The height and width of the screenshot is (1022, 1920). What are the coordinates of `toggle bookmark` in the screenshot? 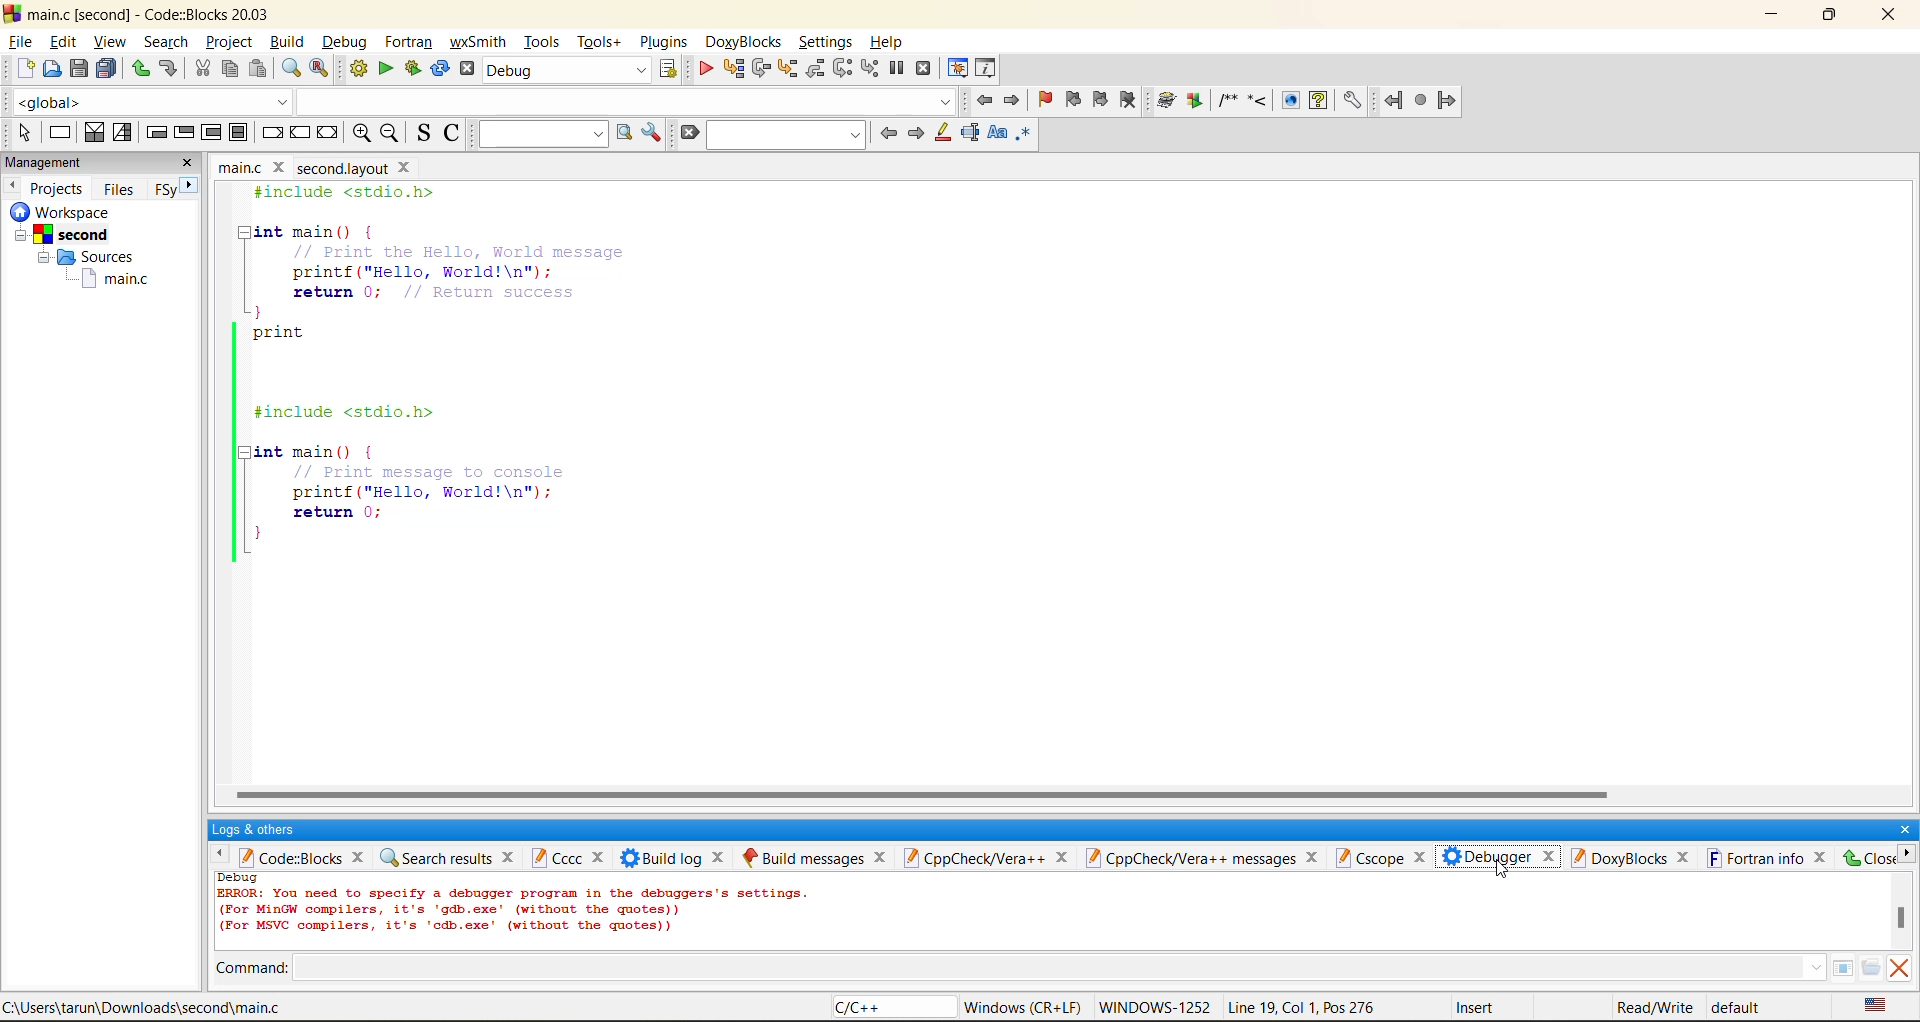 It's located at (1045, 102).